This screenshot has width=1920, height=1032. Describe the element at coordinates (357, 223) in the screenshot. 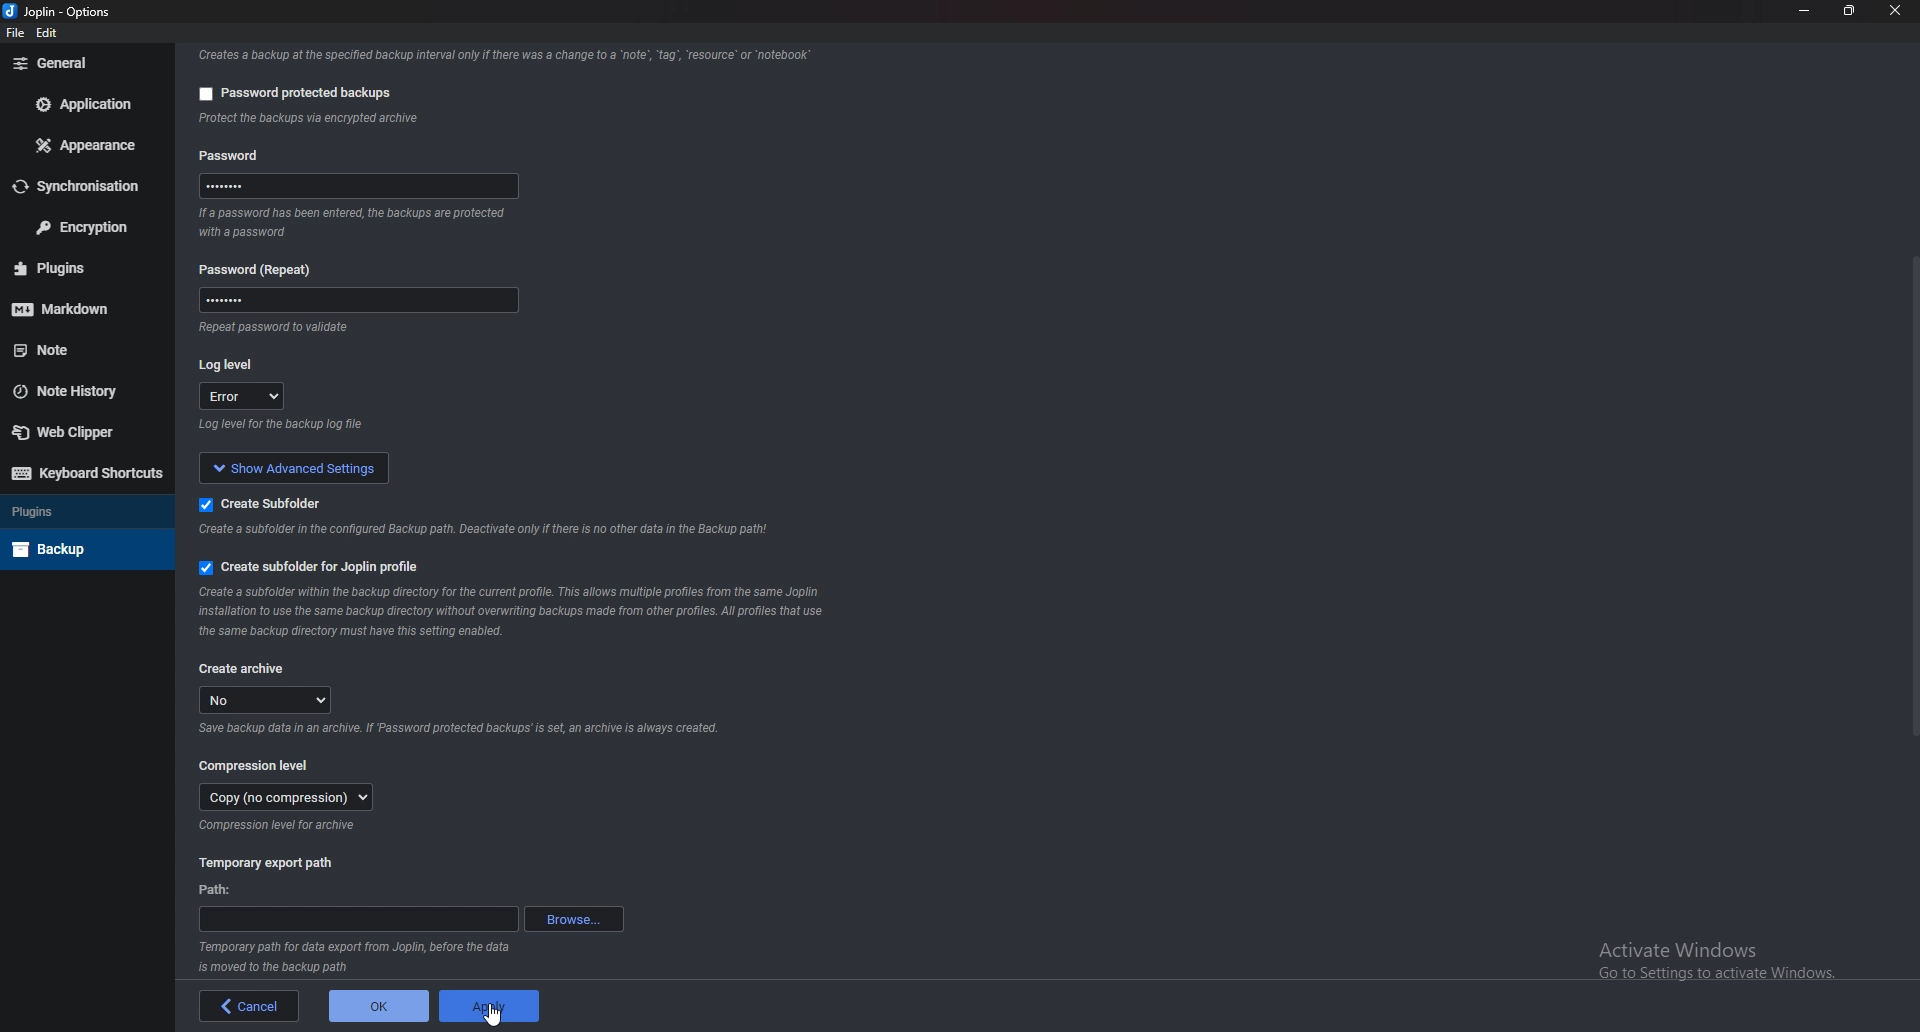

I see `info` at that location.